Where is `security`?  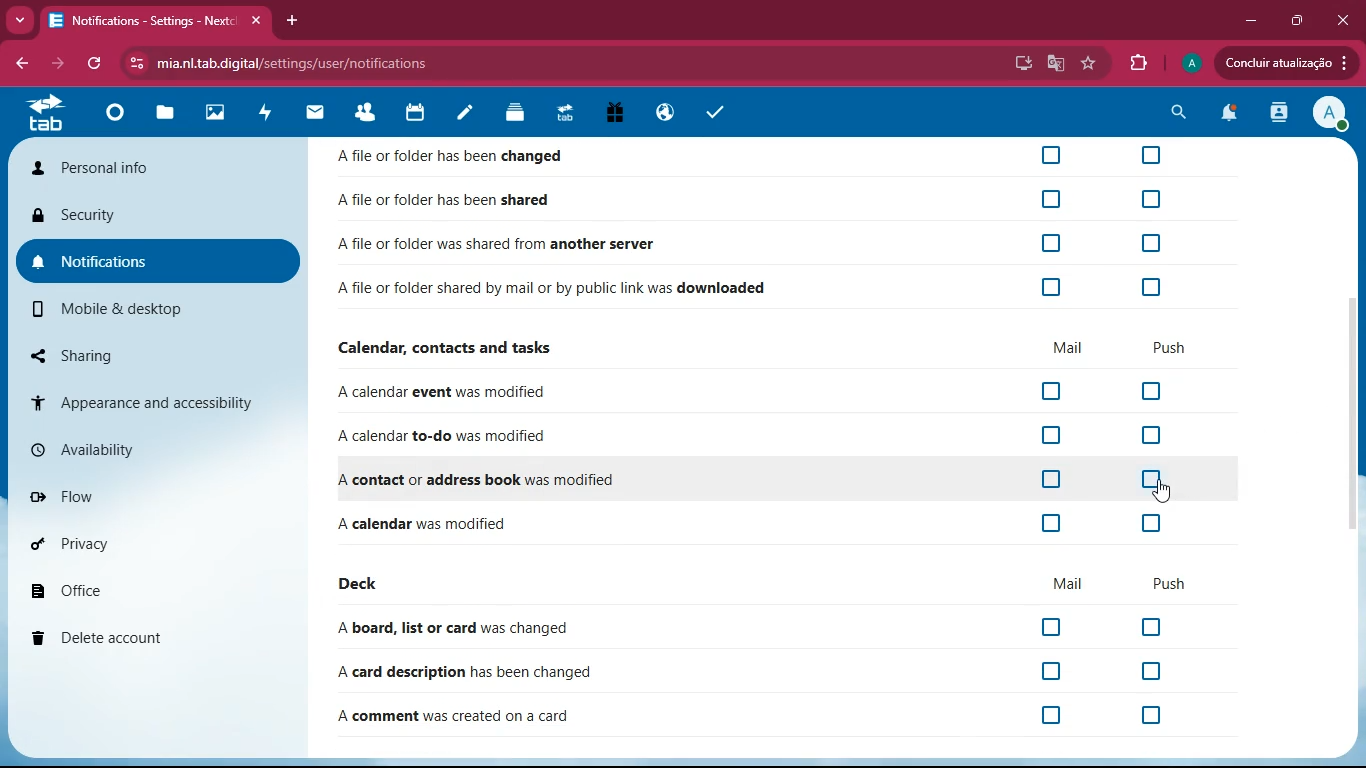
security is located at coordinates (148, 215).